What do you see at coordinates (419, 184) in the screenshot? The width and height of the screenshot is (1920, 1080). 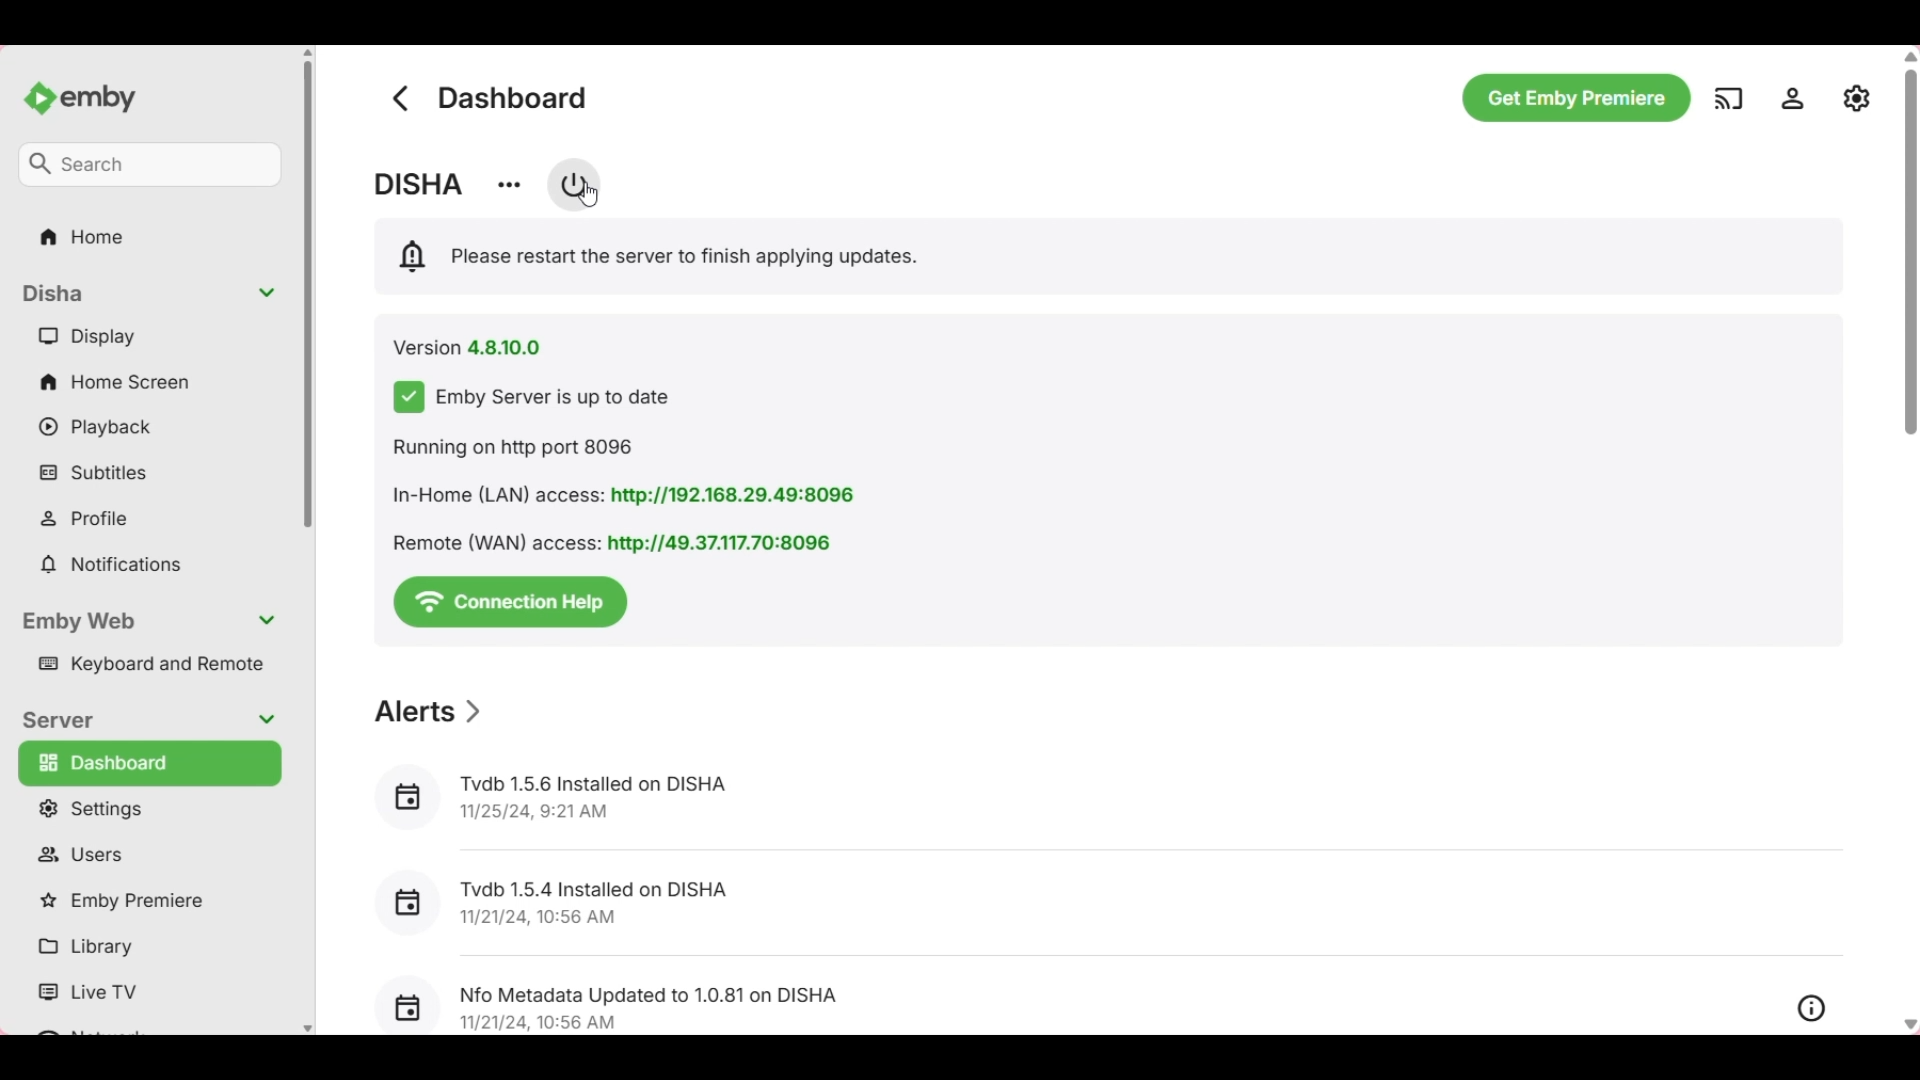 I see `Name of account holder` at bounding box center [419, 184].